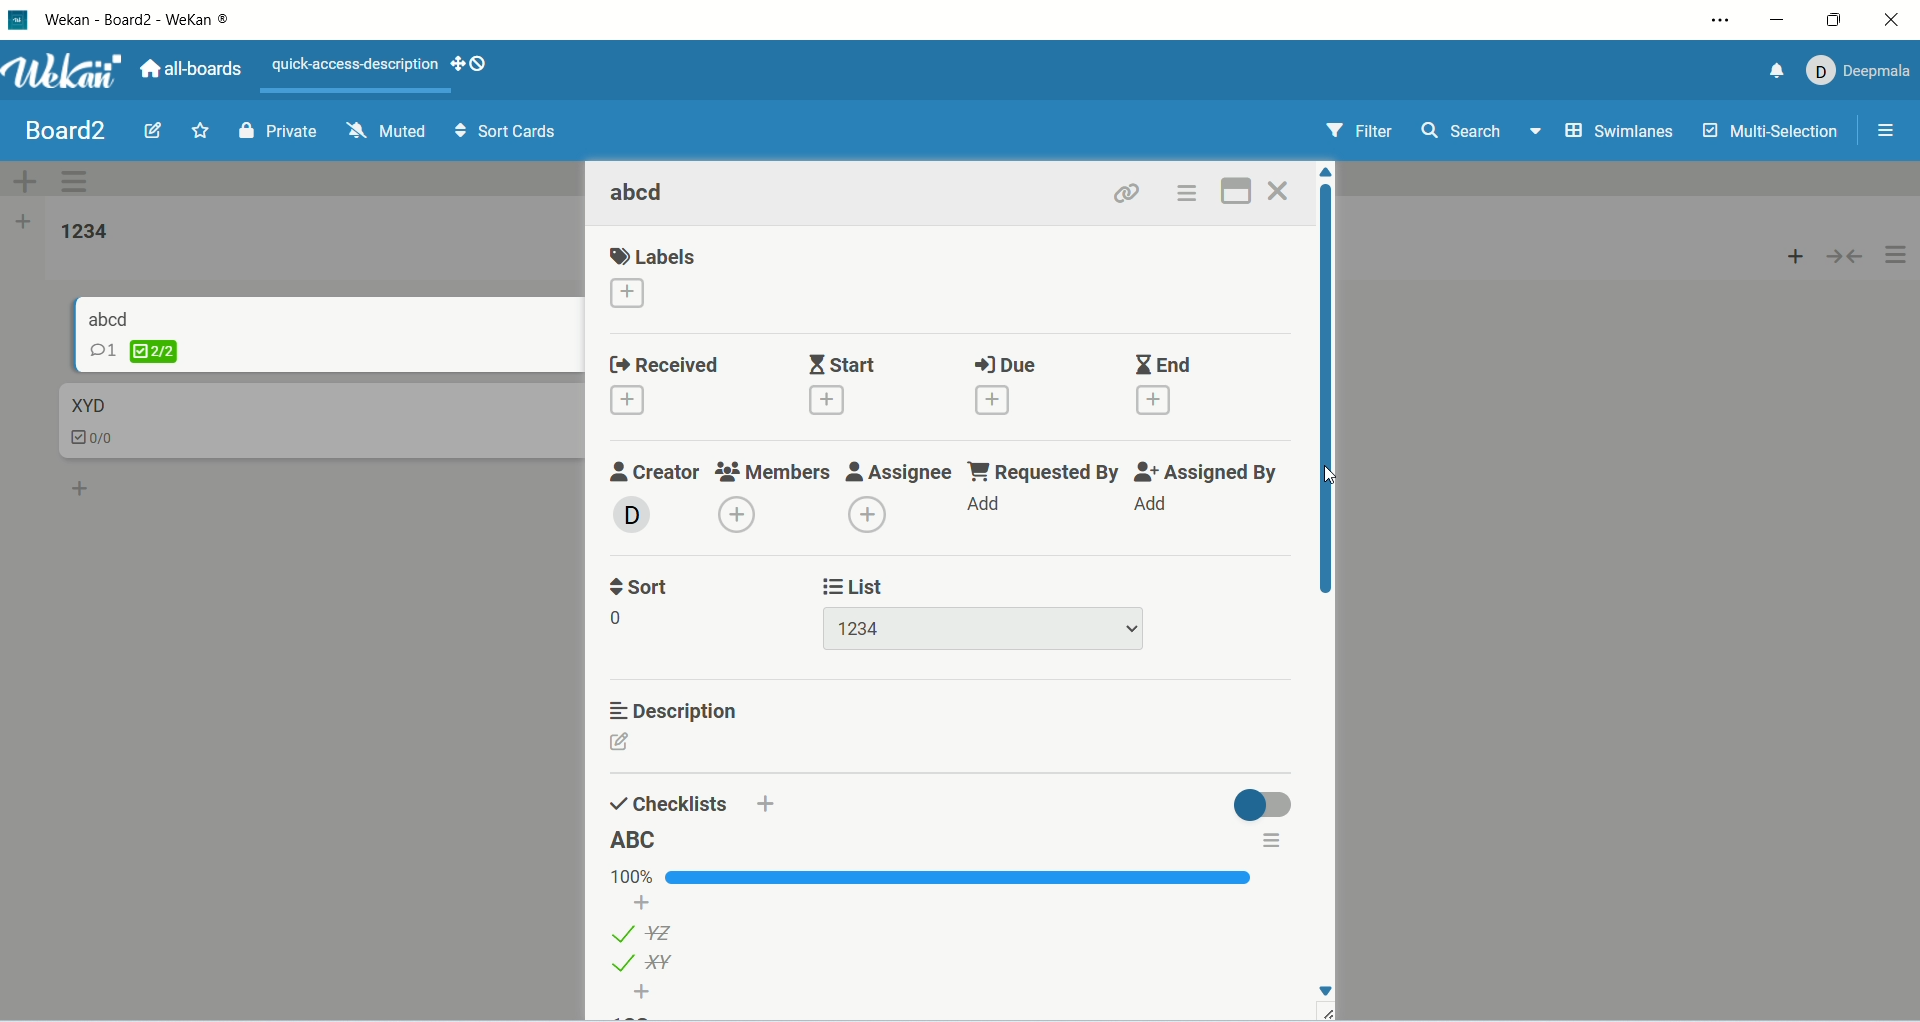  Describe the element at coordinates (639, 585) in the screenshot. I see `sort` at that location.